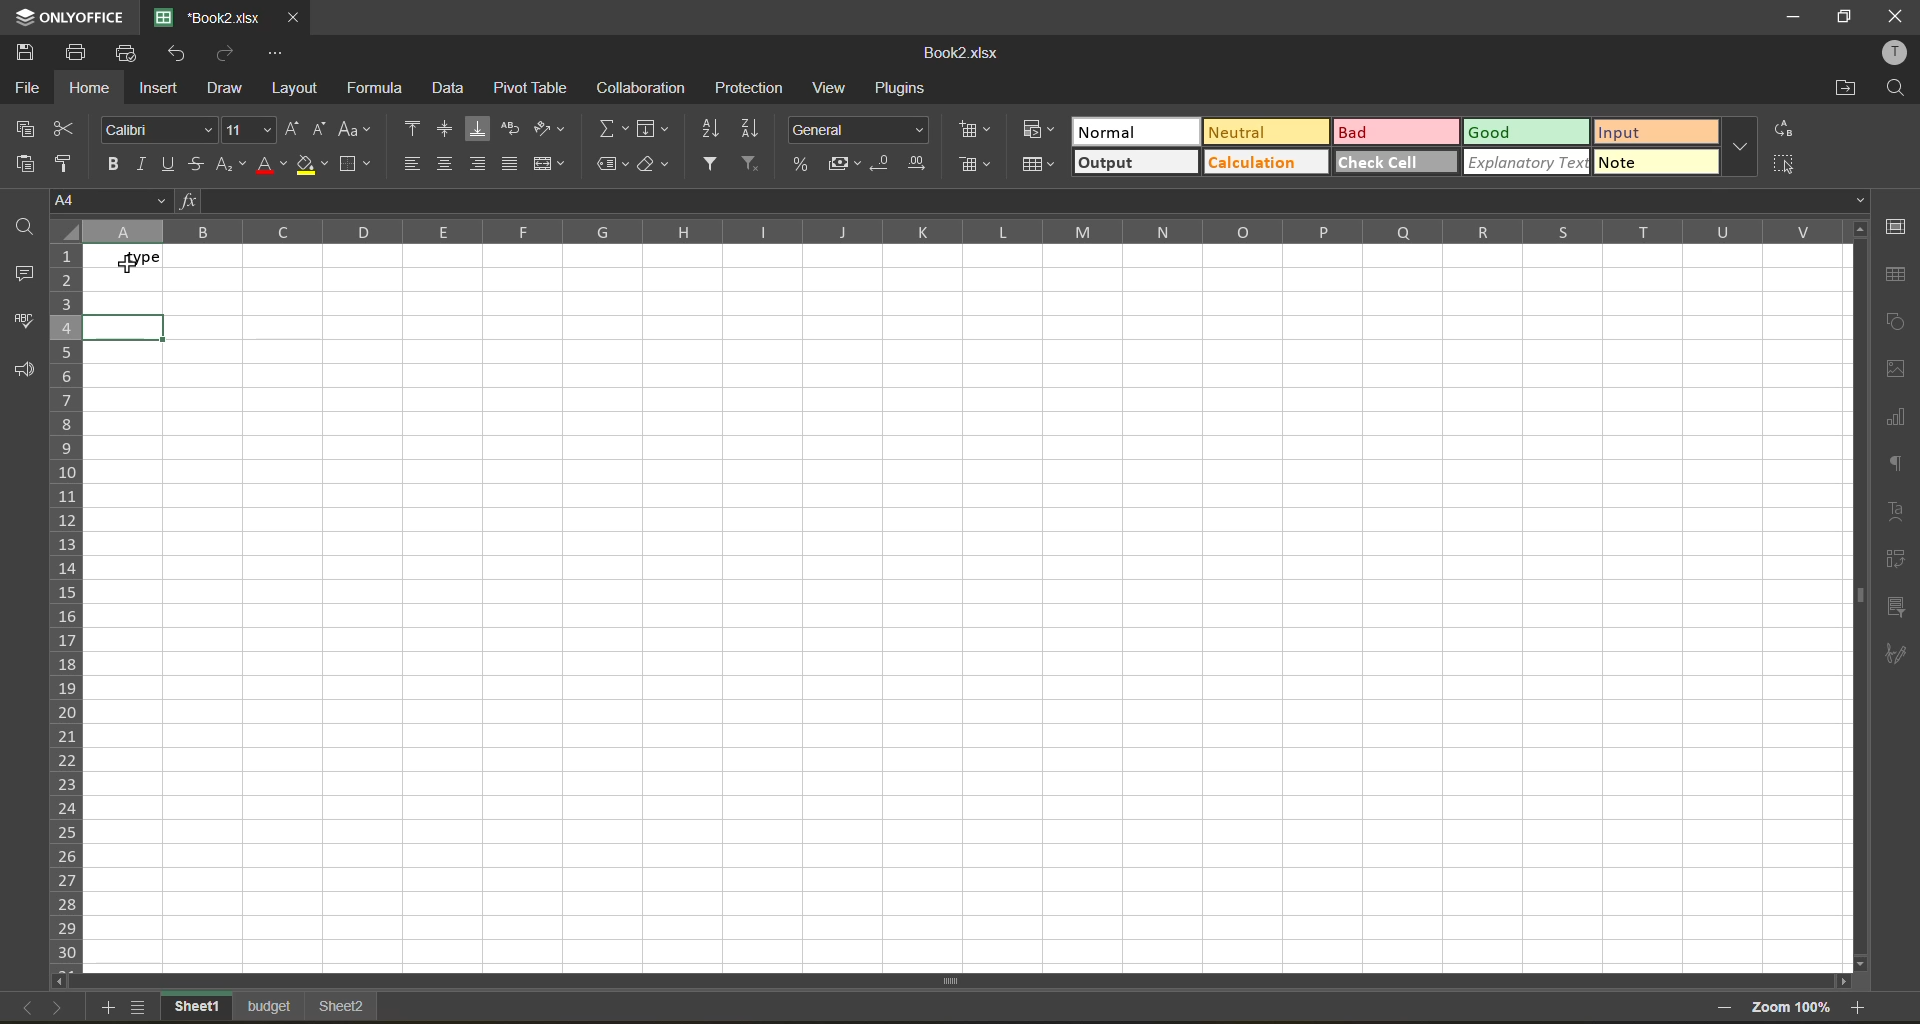 This screenshot has height=1024, width=1920. I want to click on underline, so click(169, 162).